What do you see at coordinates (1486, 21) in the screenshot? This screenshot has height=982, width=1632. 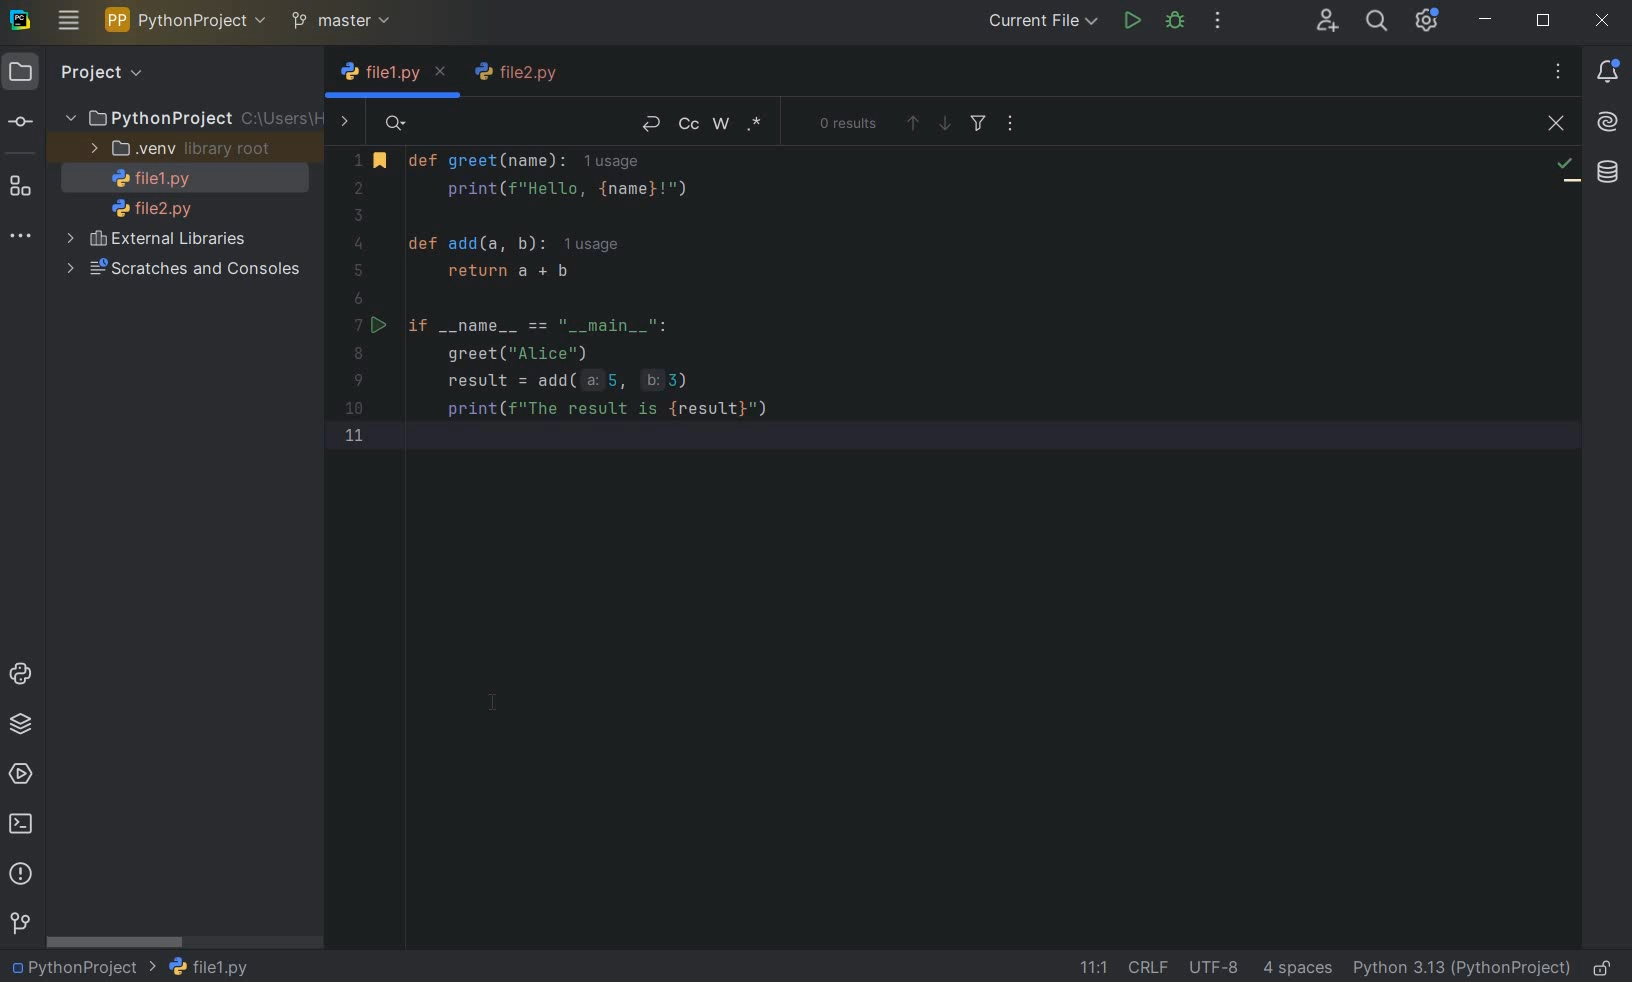 I see `MINIMIZE` at bounding box center [1486, 21].